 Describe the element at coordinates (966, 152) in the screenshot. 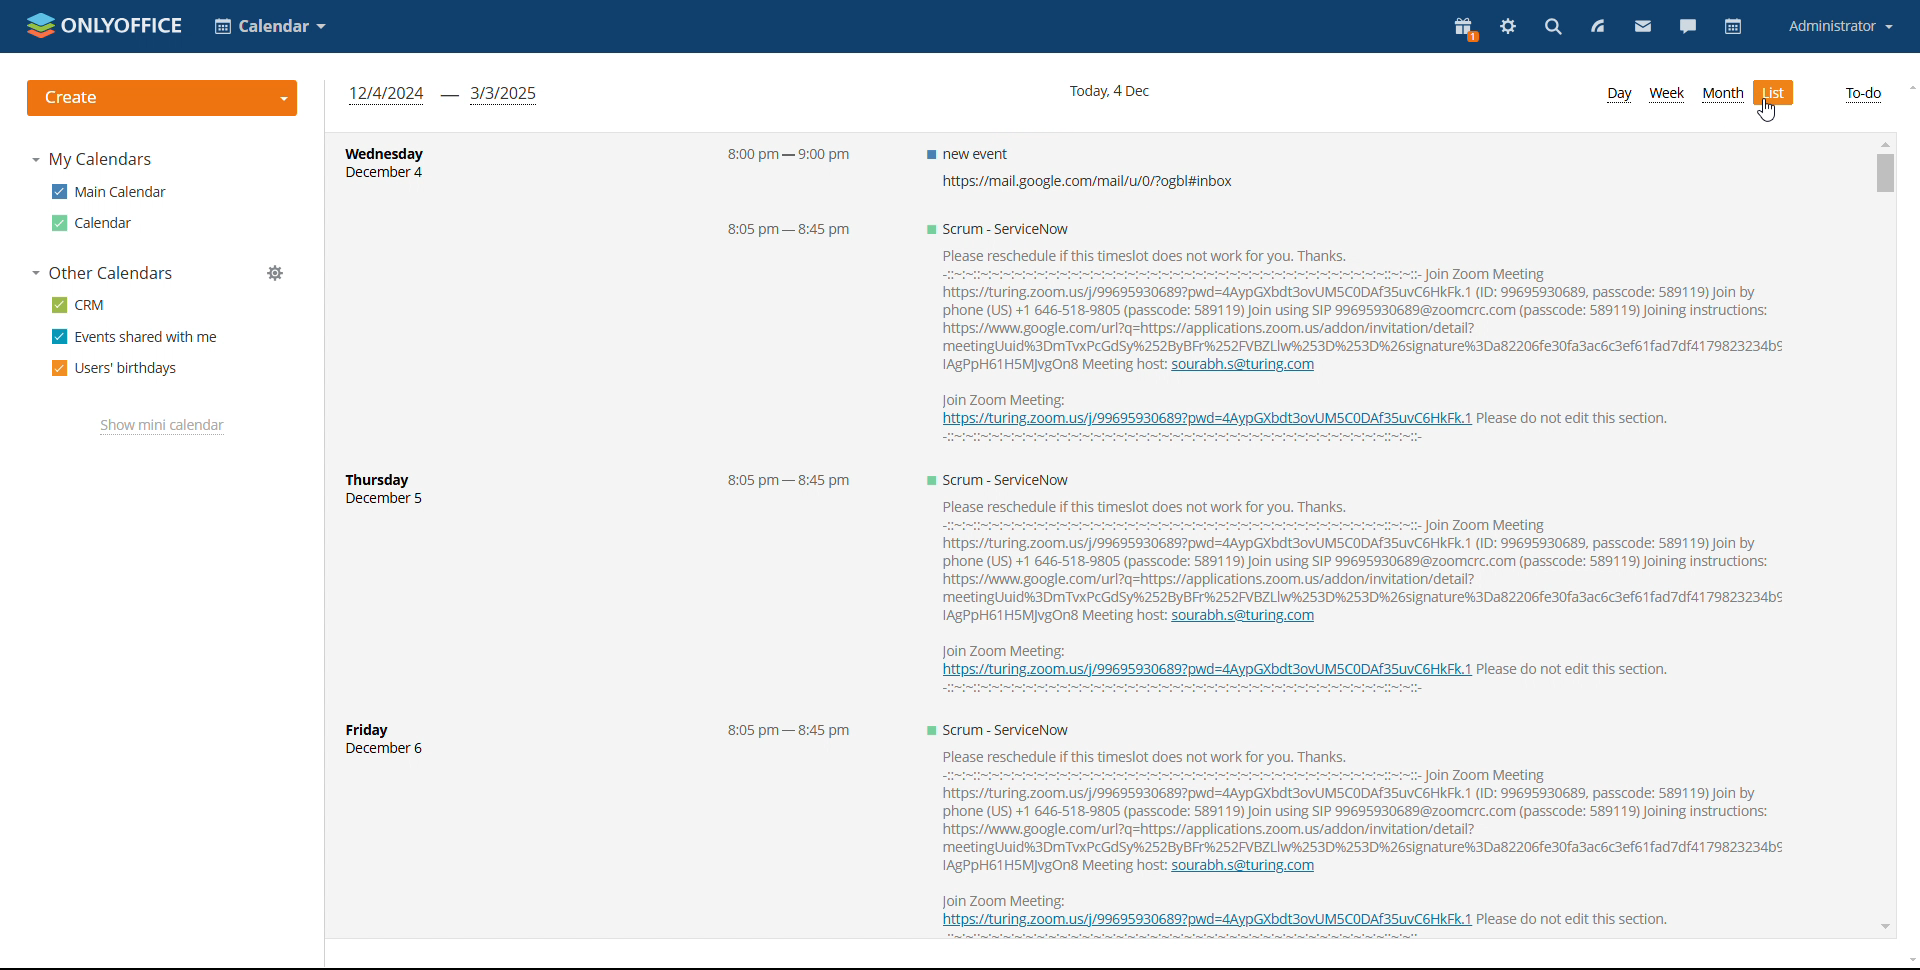

I see `W new event` at that location.